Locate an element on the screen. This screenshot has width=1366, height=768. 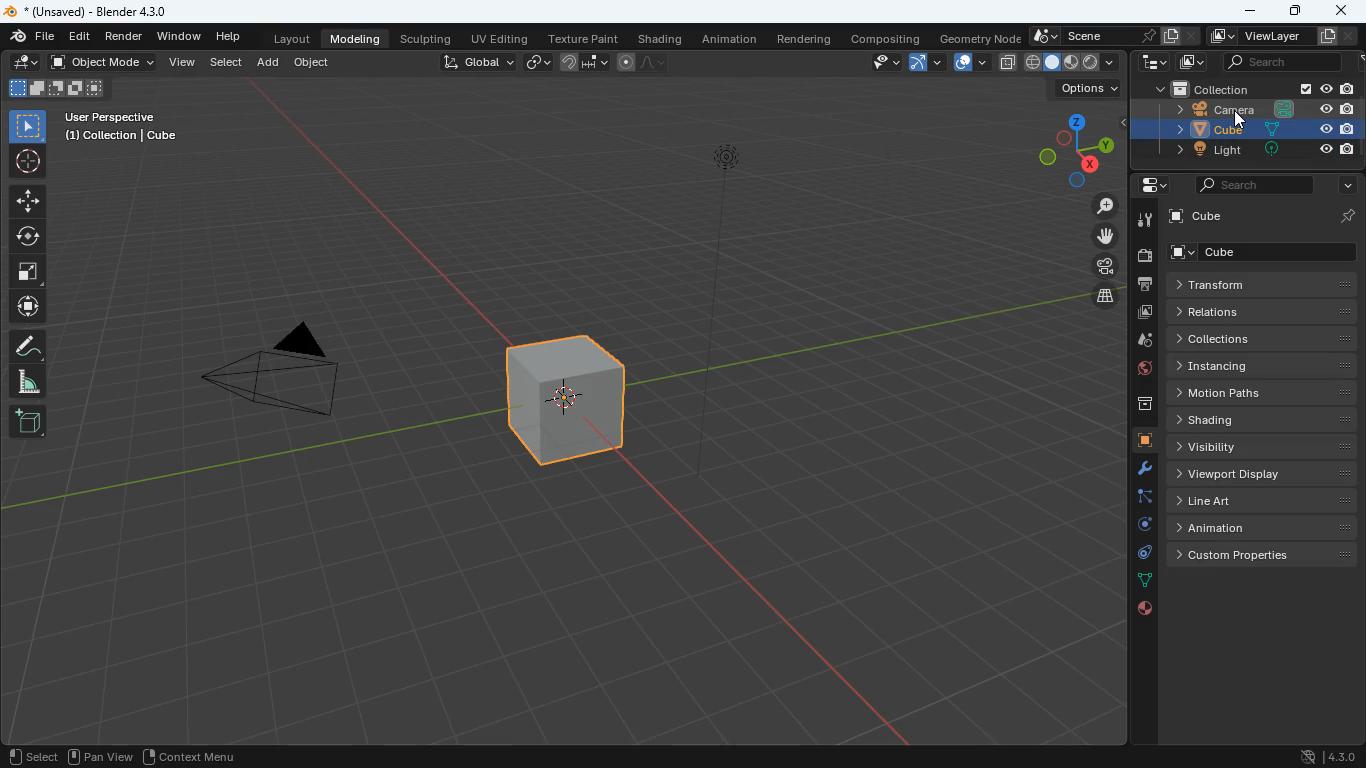
custom properties is located at coordinates (1267, 552).